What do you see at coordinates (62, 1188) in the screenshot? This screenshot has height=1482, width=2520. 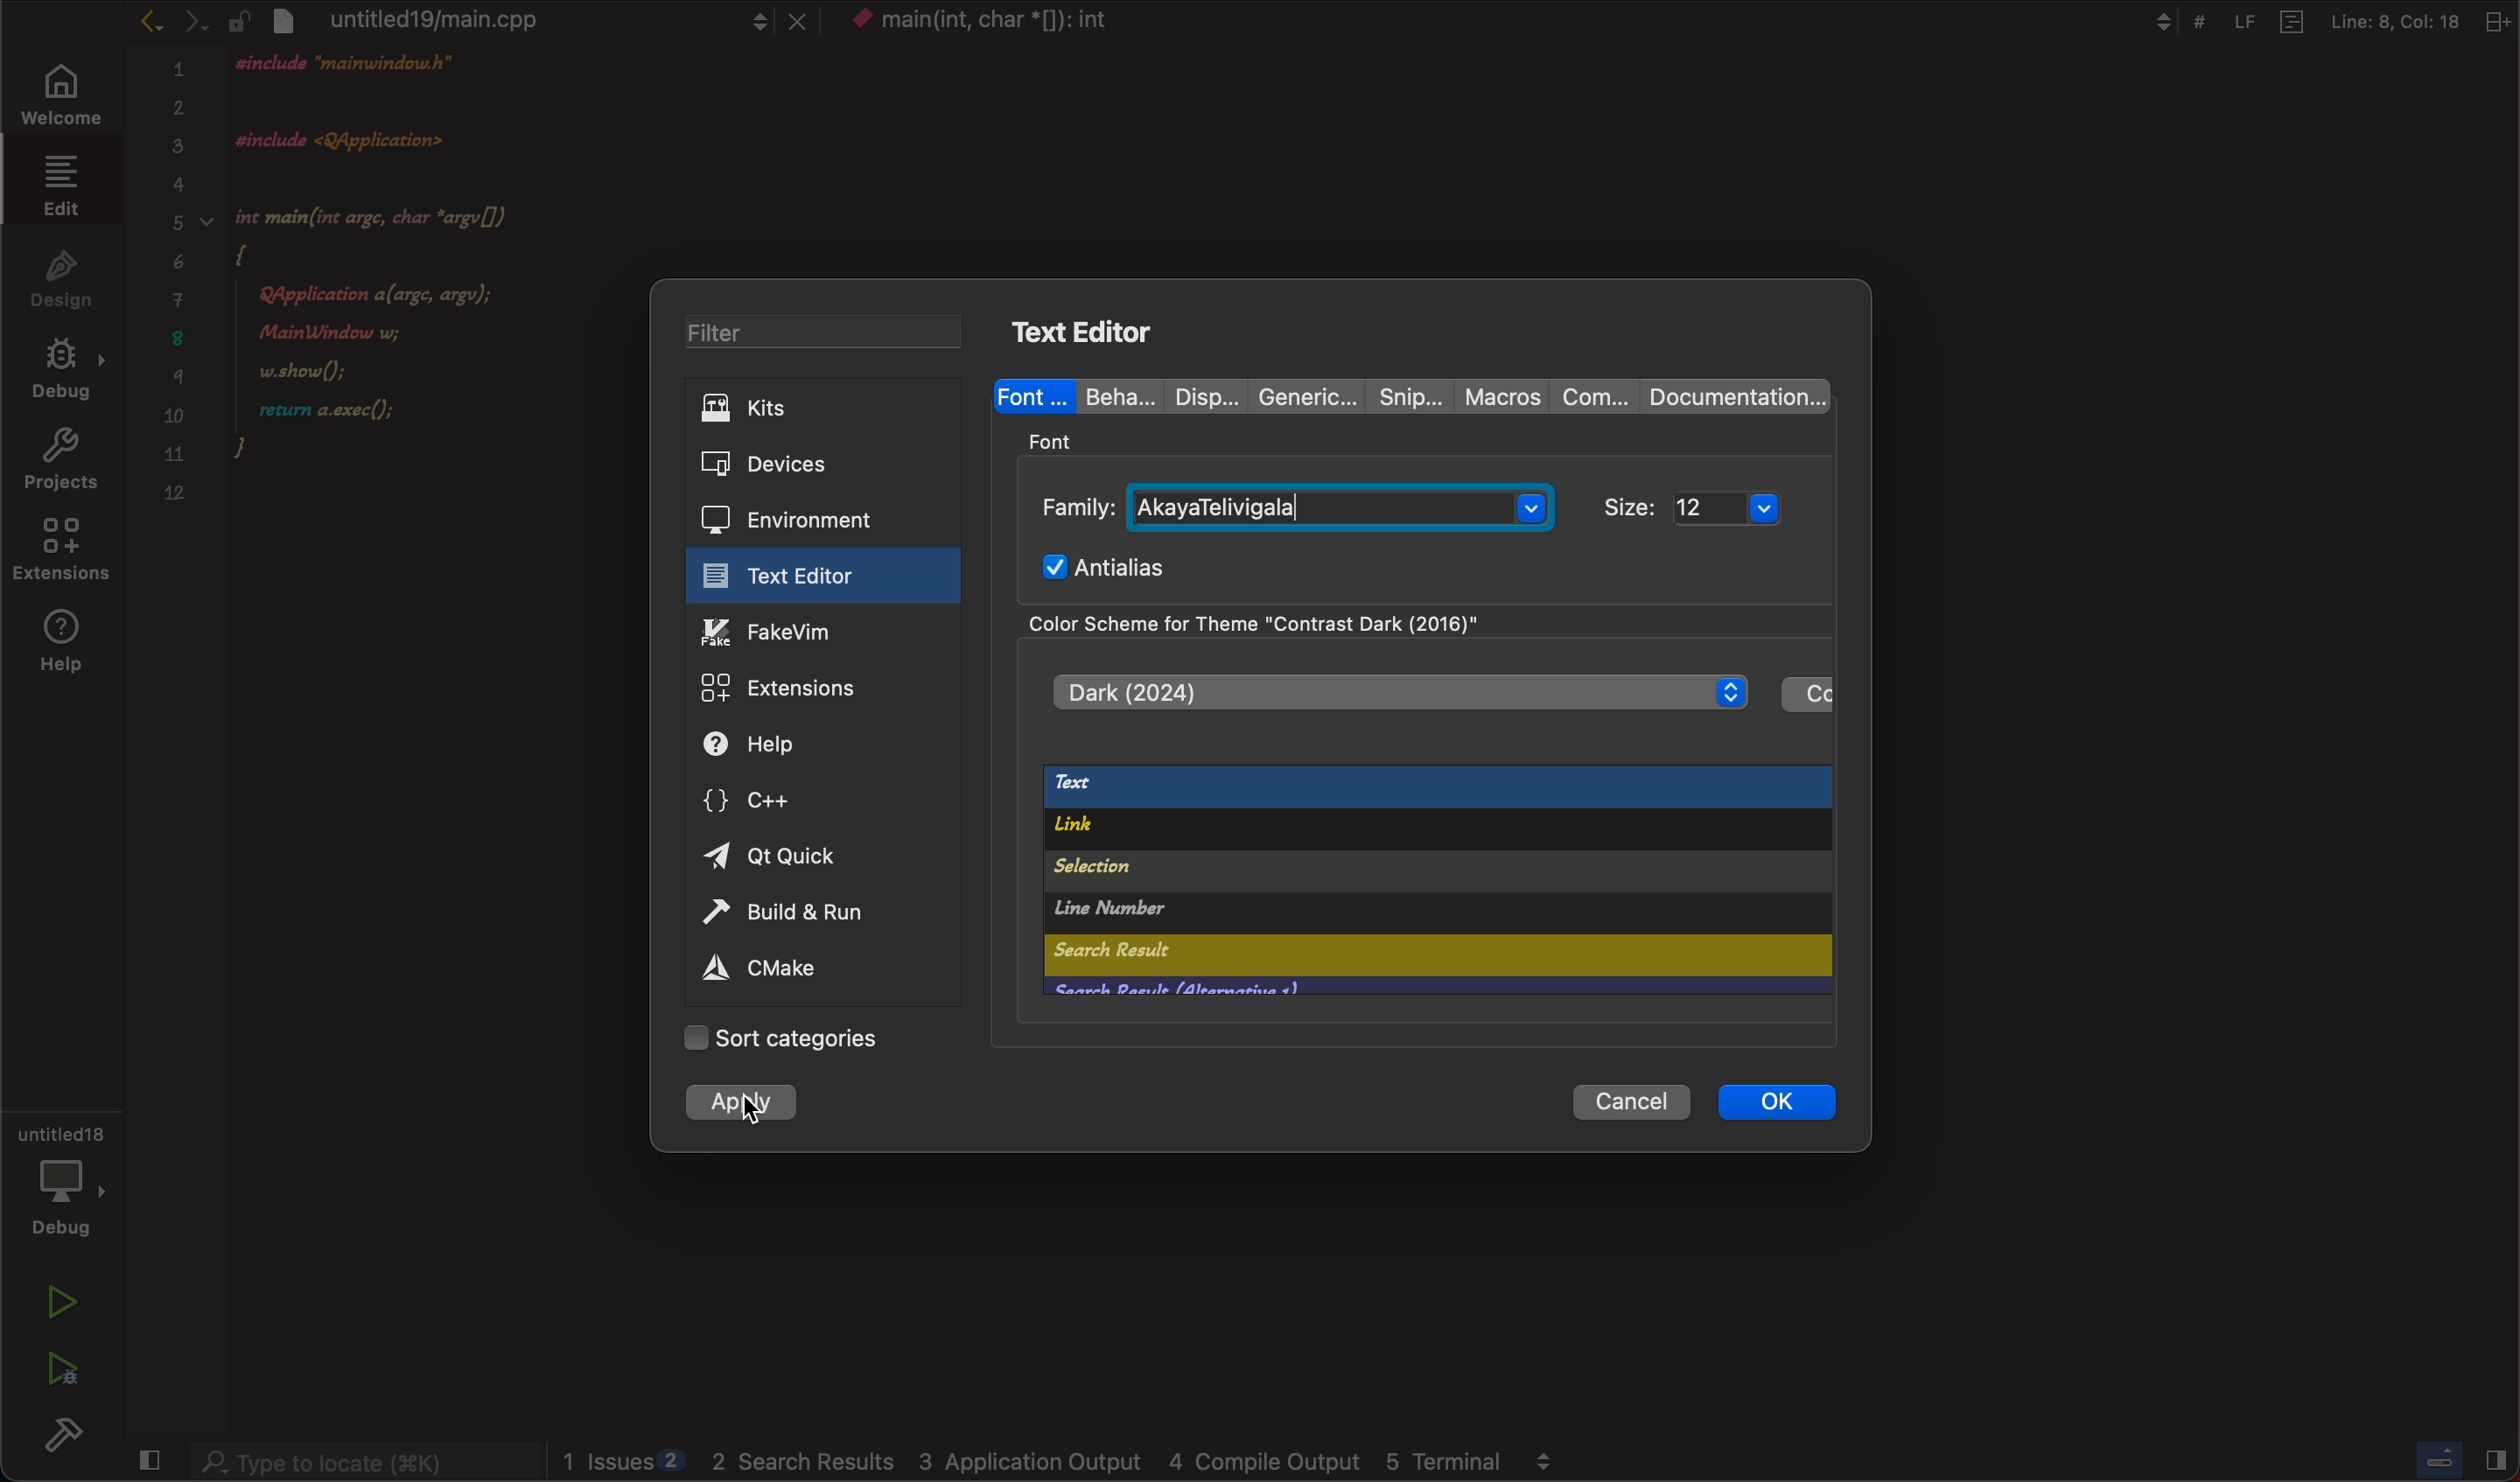 I see `debug` at bounding box center [62, 1188].